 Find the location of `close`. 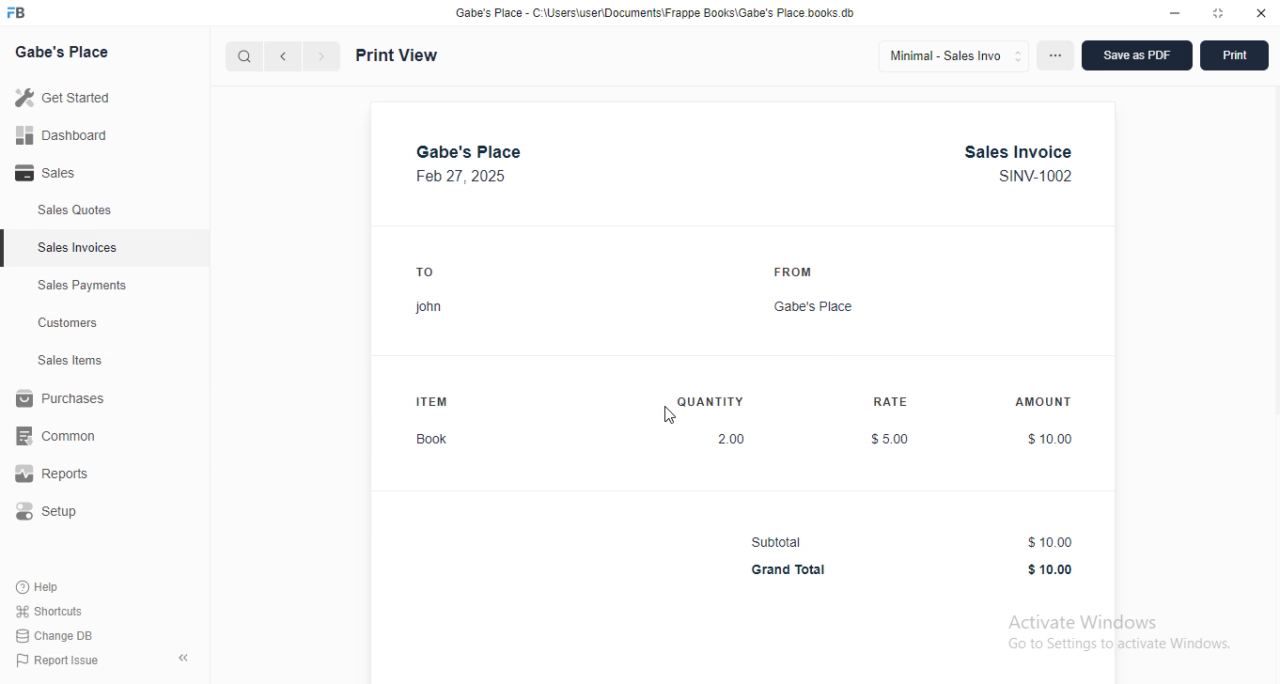

close is located at coordinates (1260, 12).